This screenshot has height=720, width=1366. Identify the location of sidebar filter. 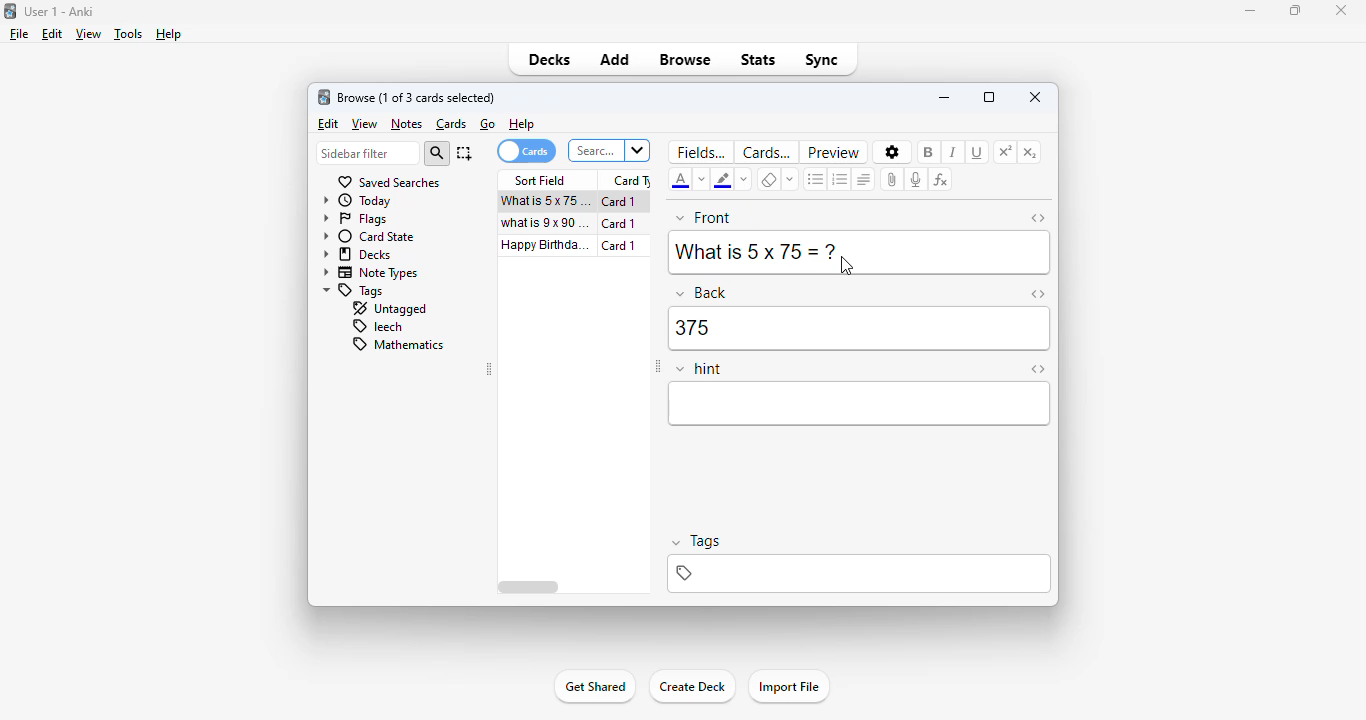
(366, 153).